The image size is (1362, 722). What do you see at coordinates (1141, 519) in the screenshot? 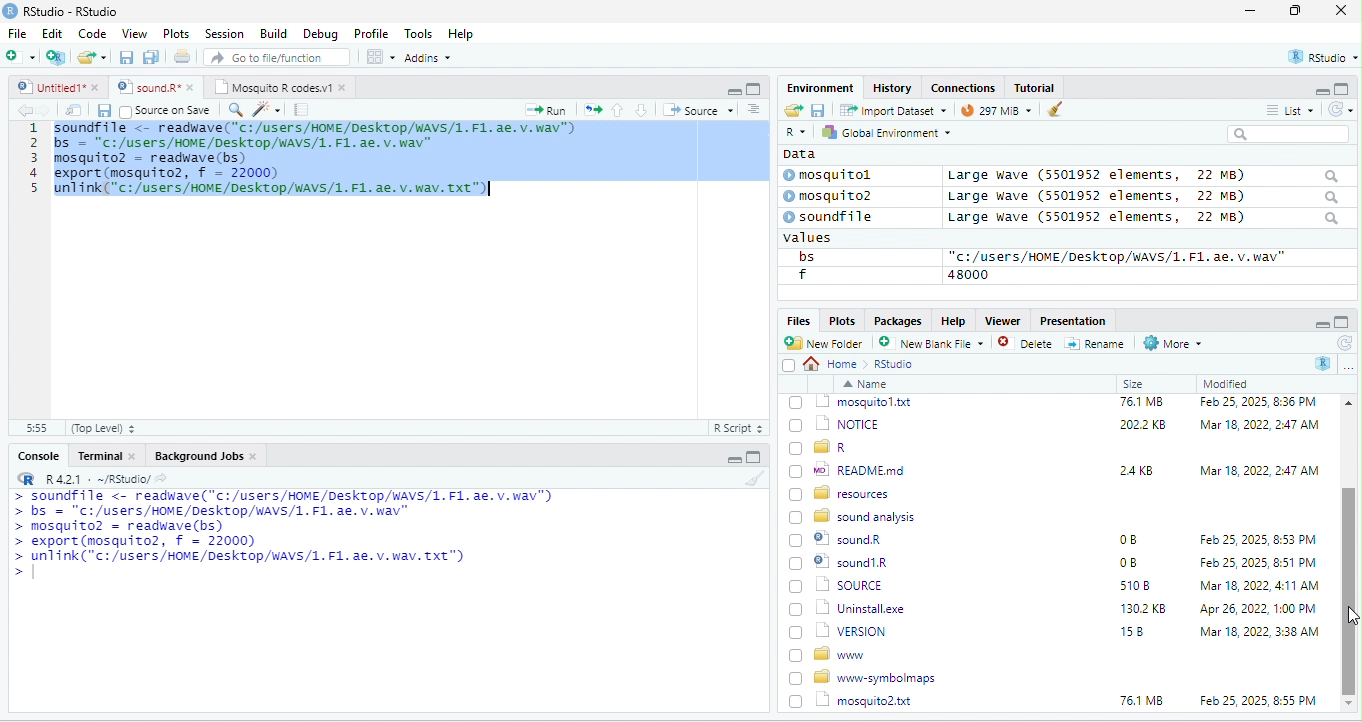
I see `76.1 MB` at bounding box center [1141, 519].